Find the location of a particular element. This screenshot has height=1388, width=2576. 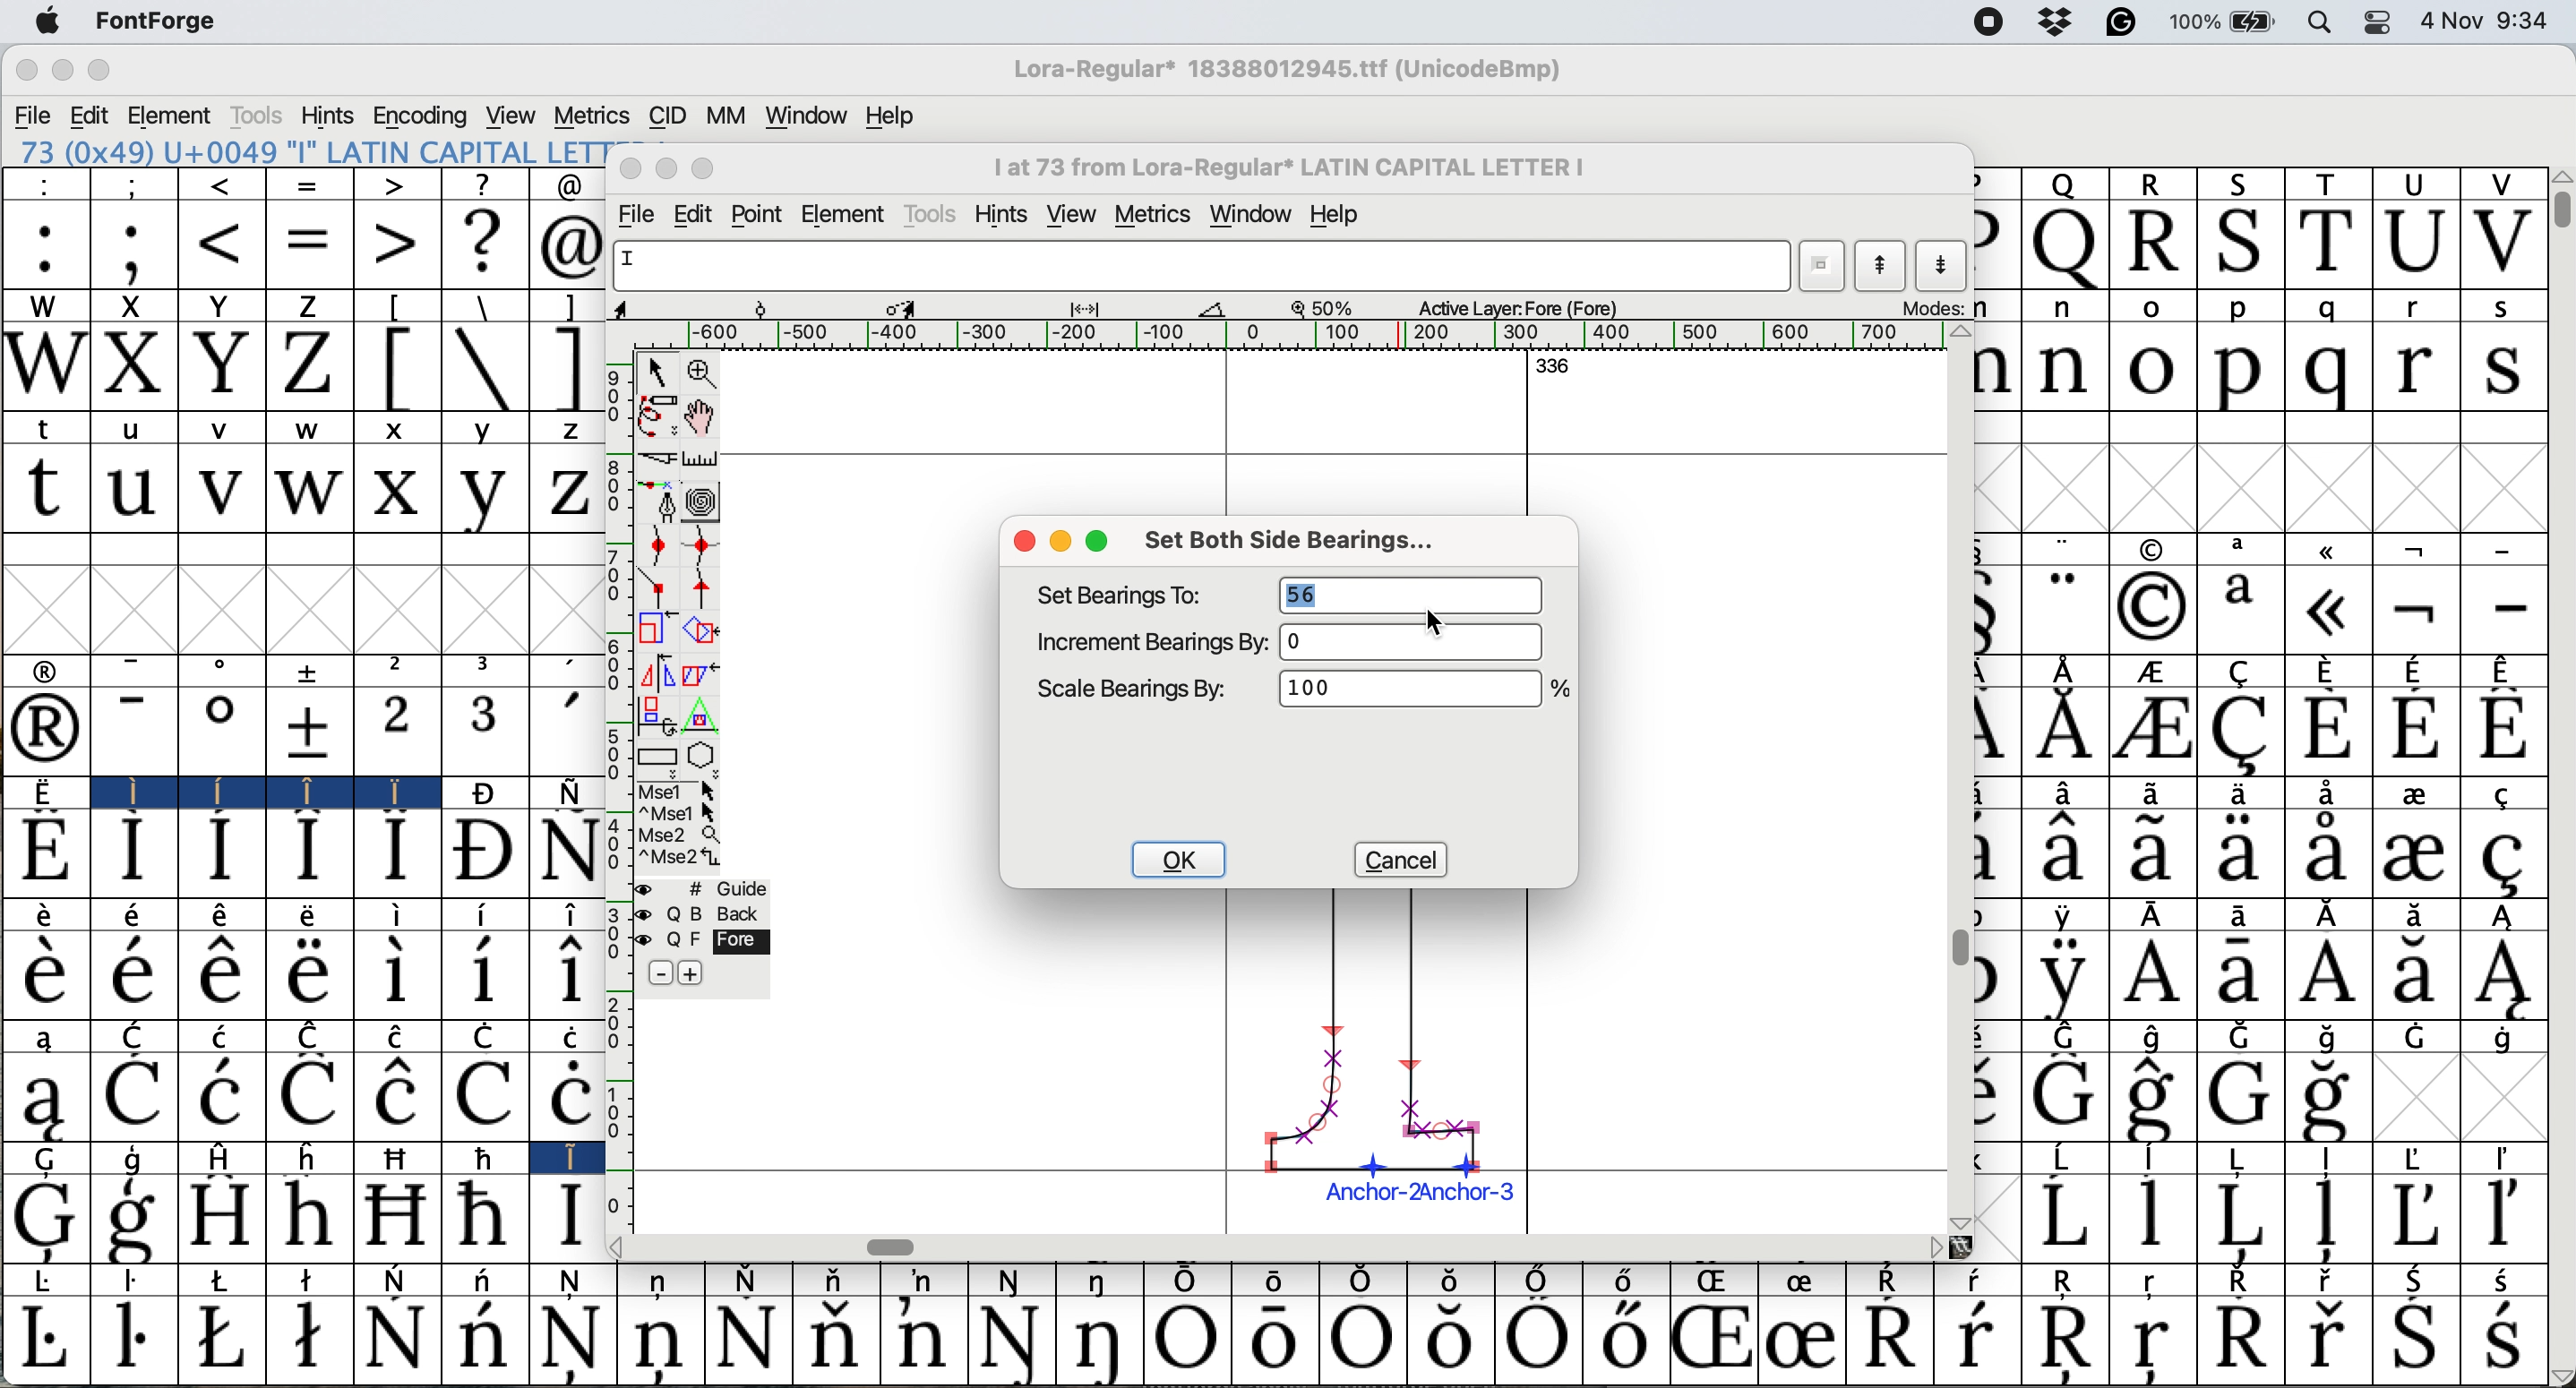

Symbol is located at coordinates (569, 914).